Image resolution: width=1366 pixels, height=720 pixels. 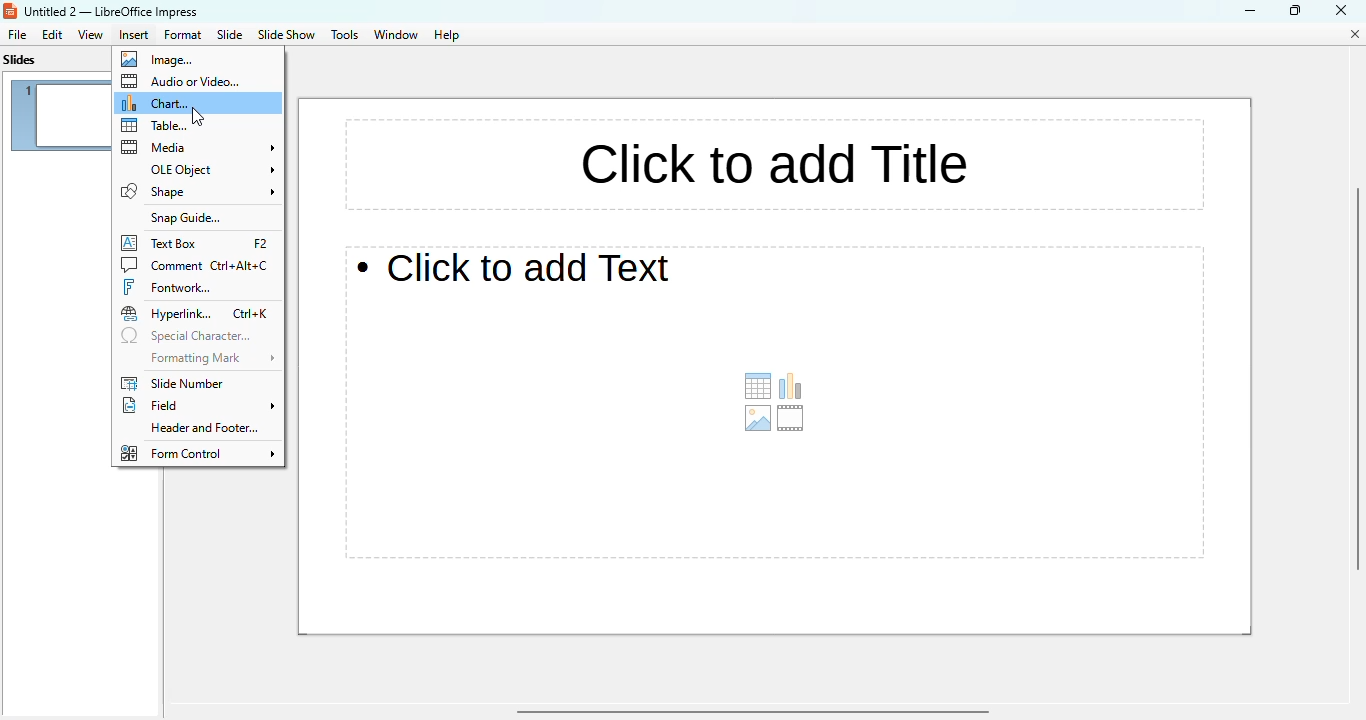 What do you see at coordinates (758, 418) in the screenshot?
I see `insert image` at bounding box center [758, 418].